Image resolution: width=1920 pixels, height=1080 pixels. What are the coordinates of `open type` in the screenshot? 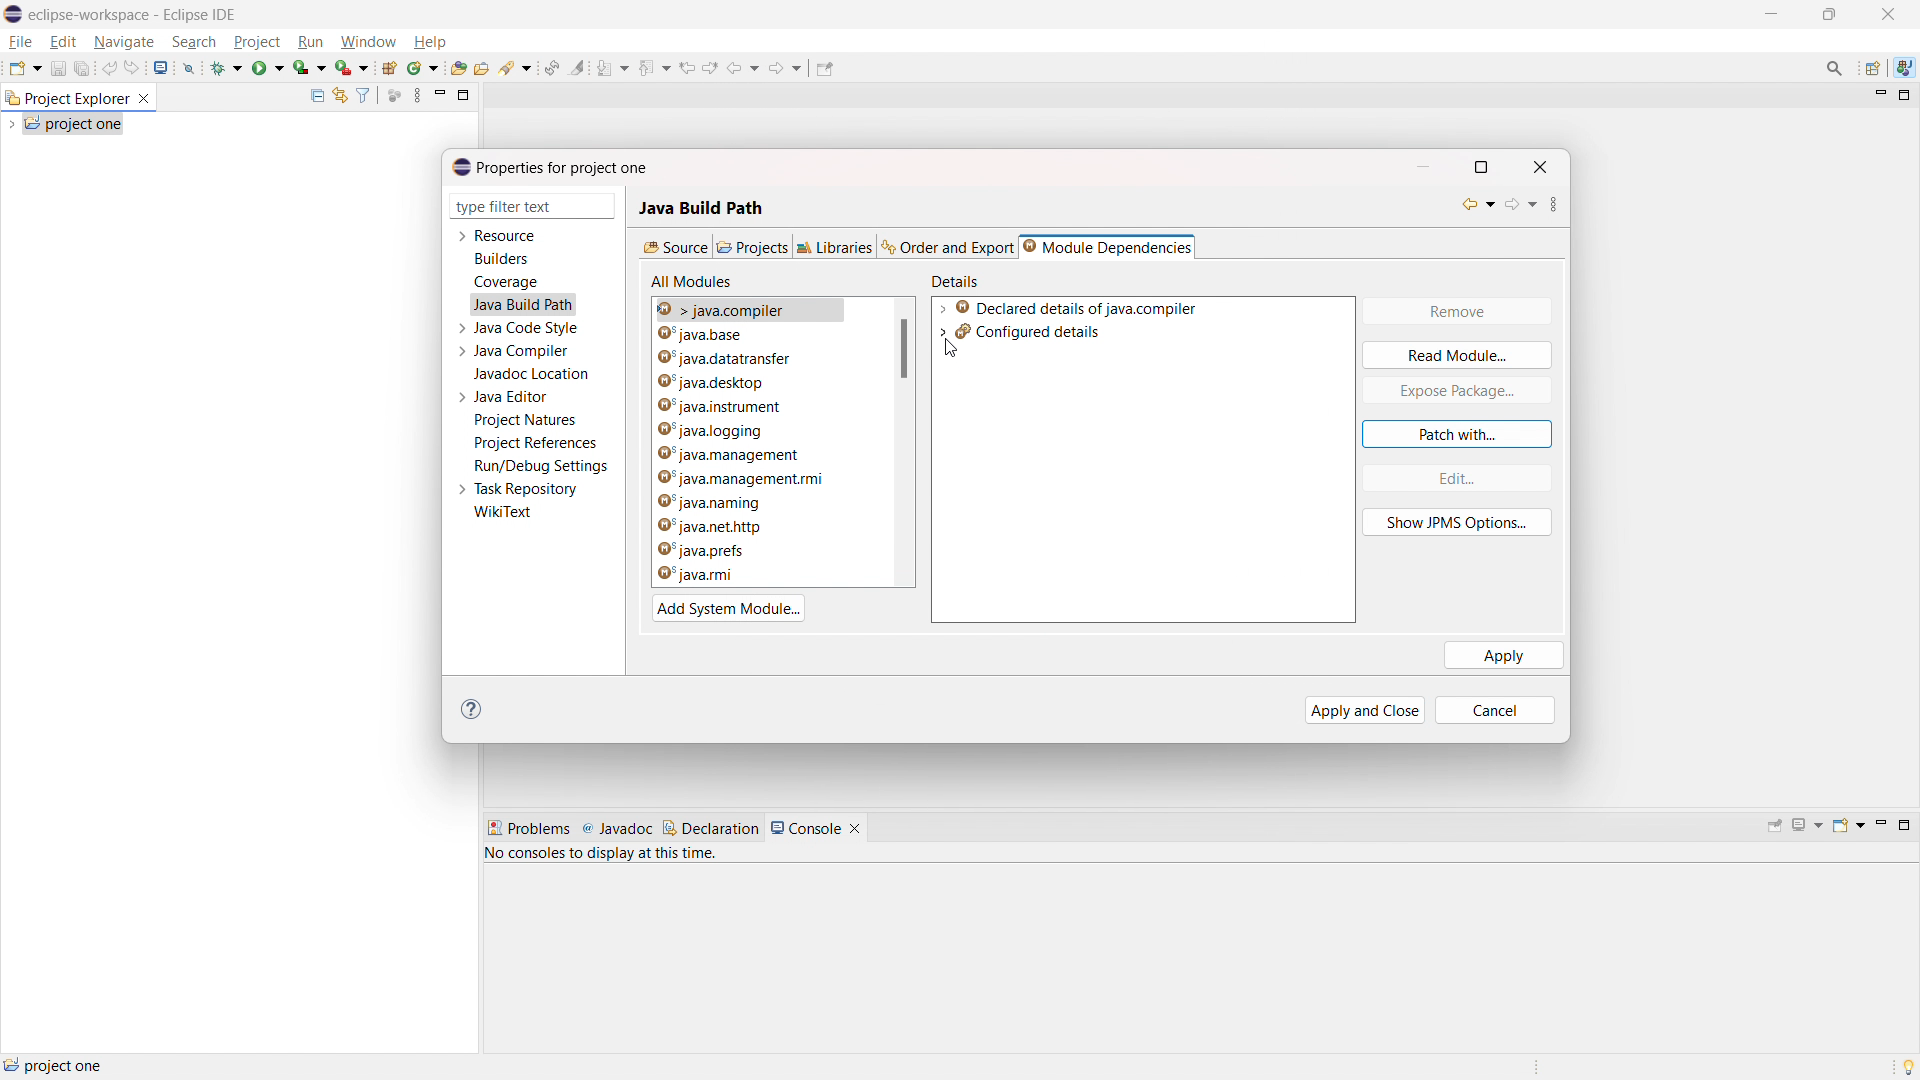 It's located at (459, 67).